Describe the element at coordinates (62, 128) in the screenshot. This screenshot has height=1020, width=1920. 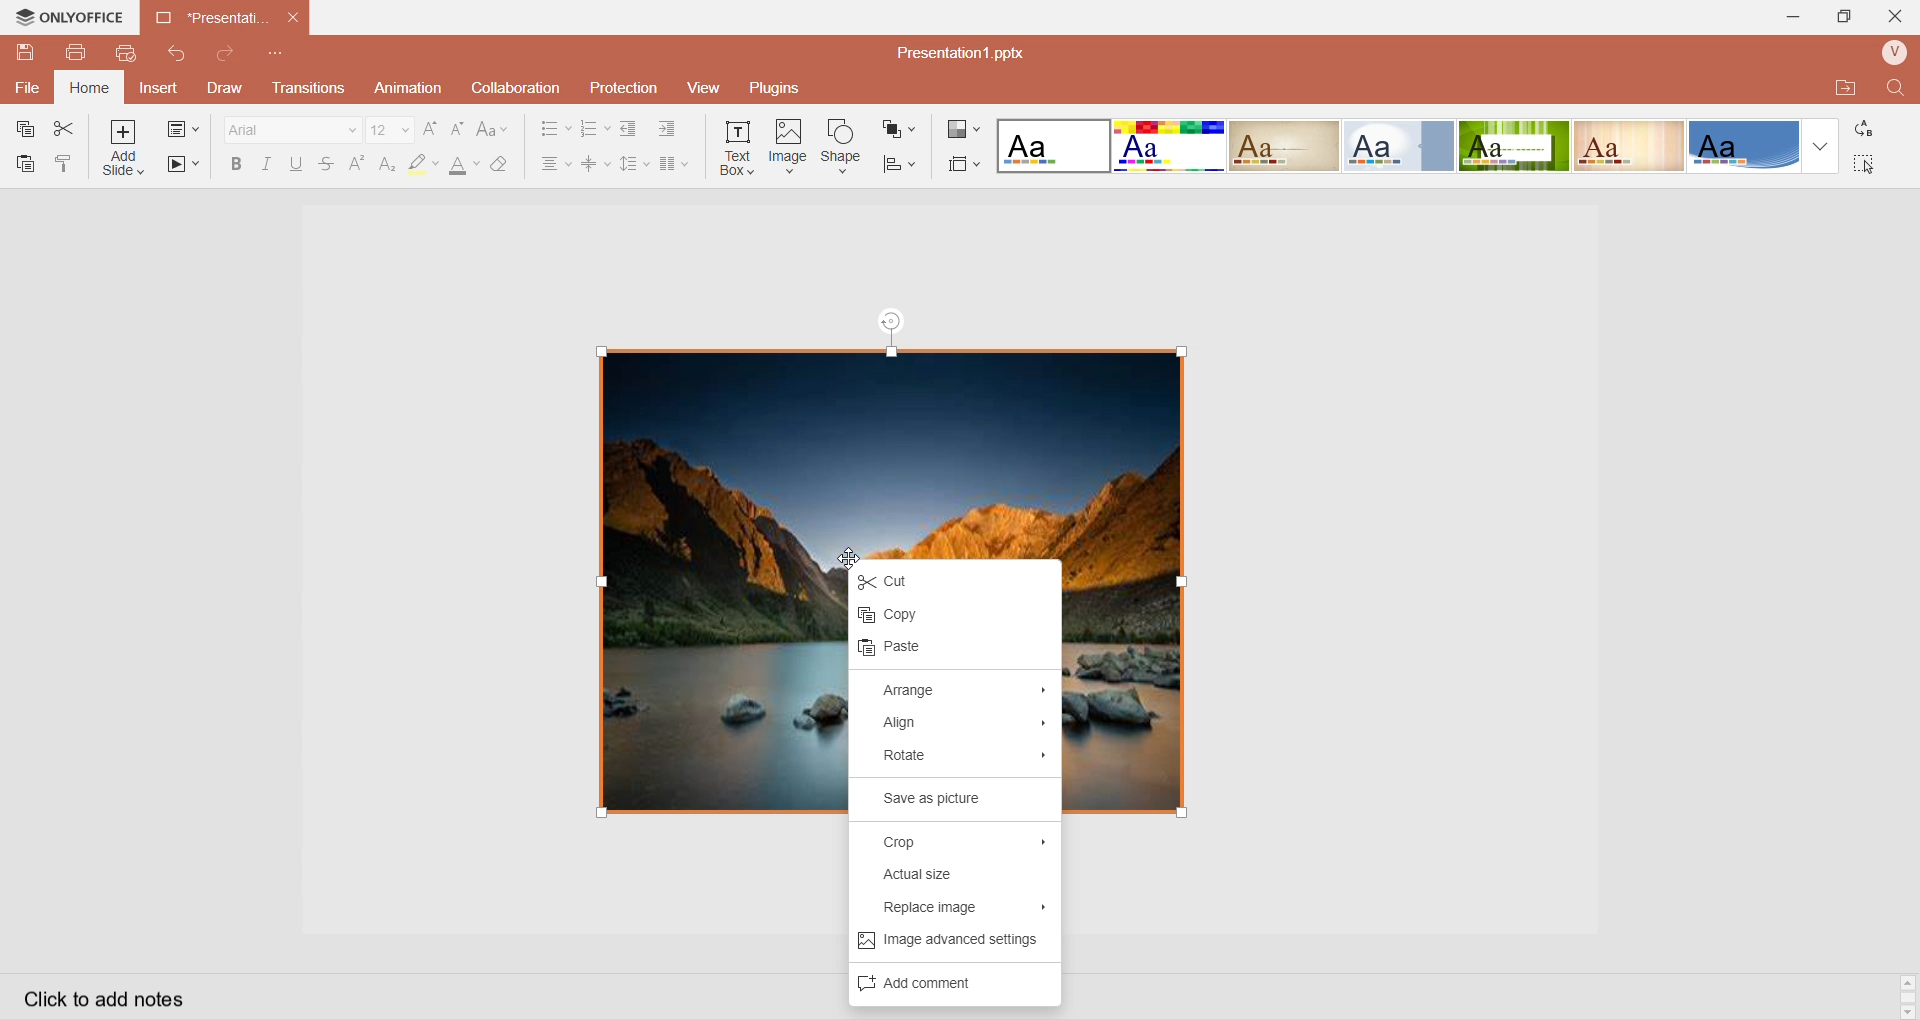
I see `Cut` at that location.